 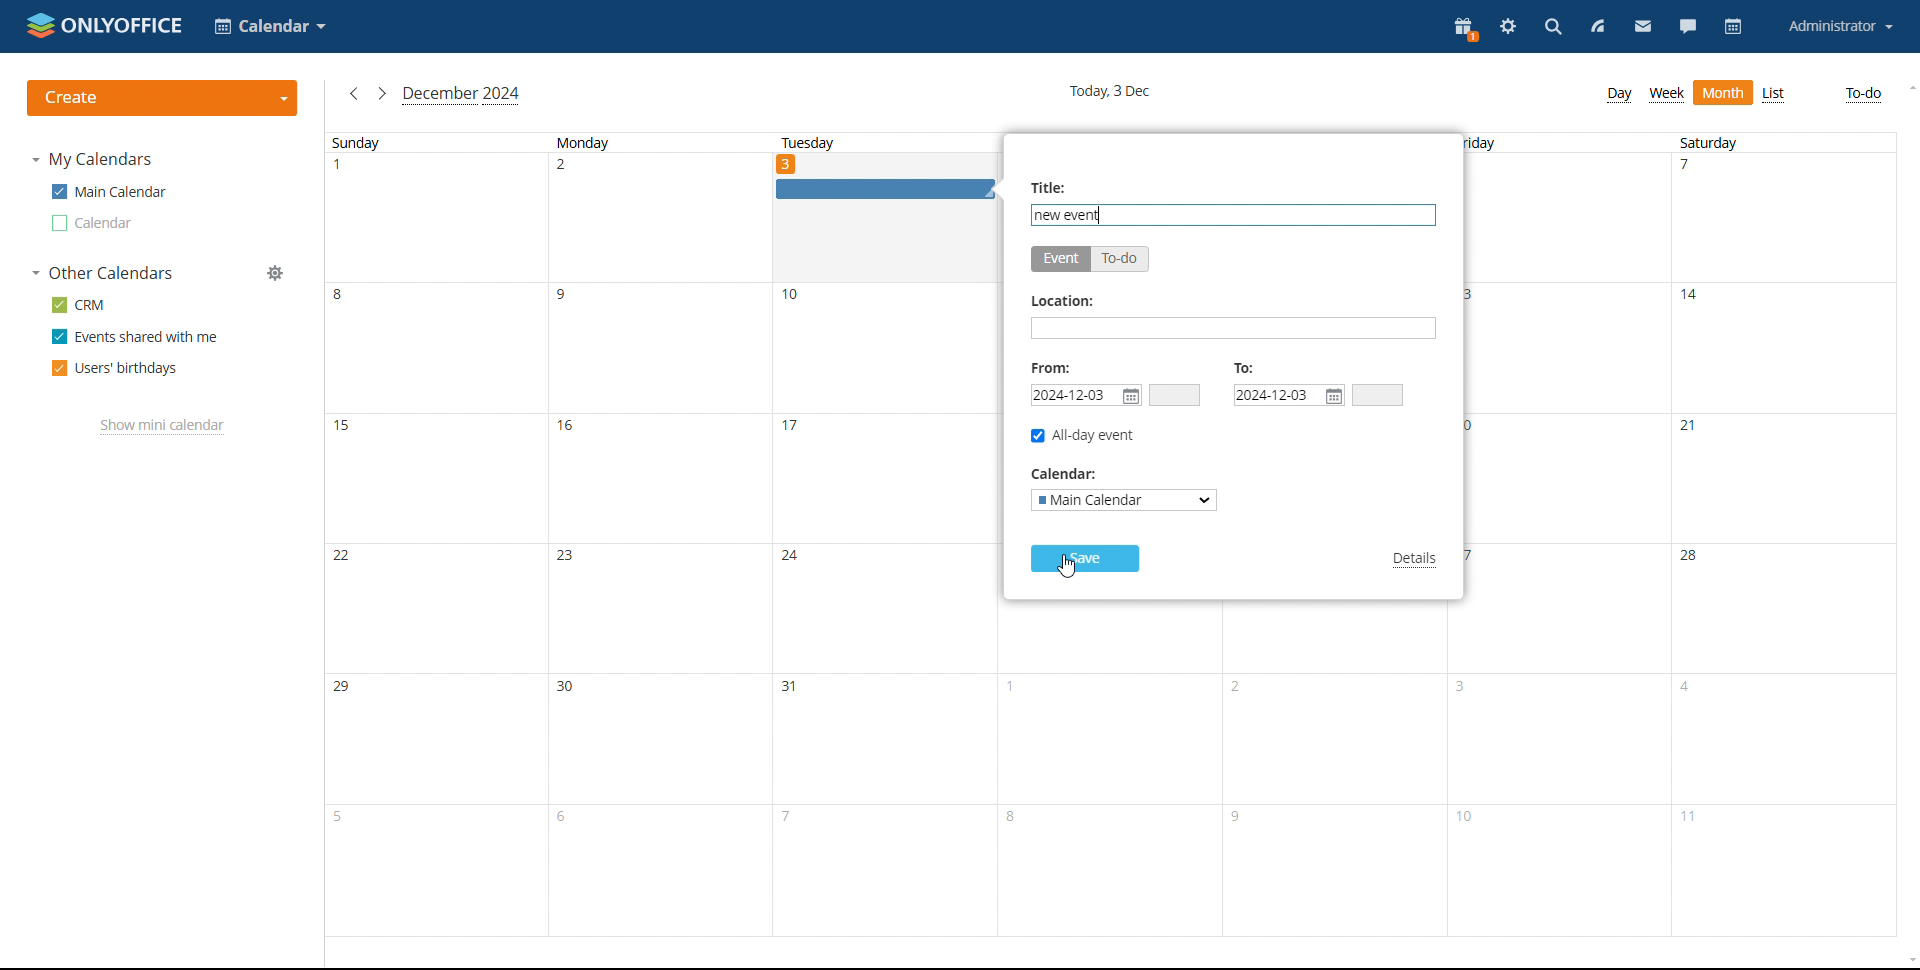 I want to click on add location, so click(x=1234, y=328).